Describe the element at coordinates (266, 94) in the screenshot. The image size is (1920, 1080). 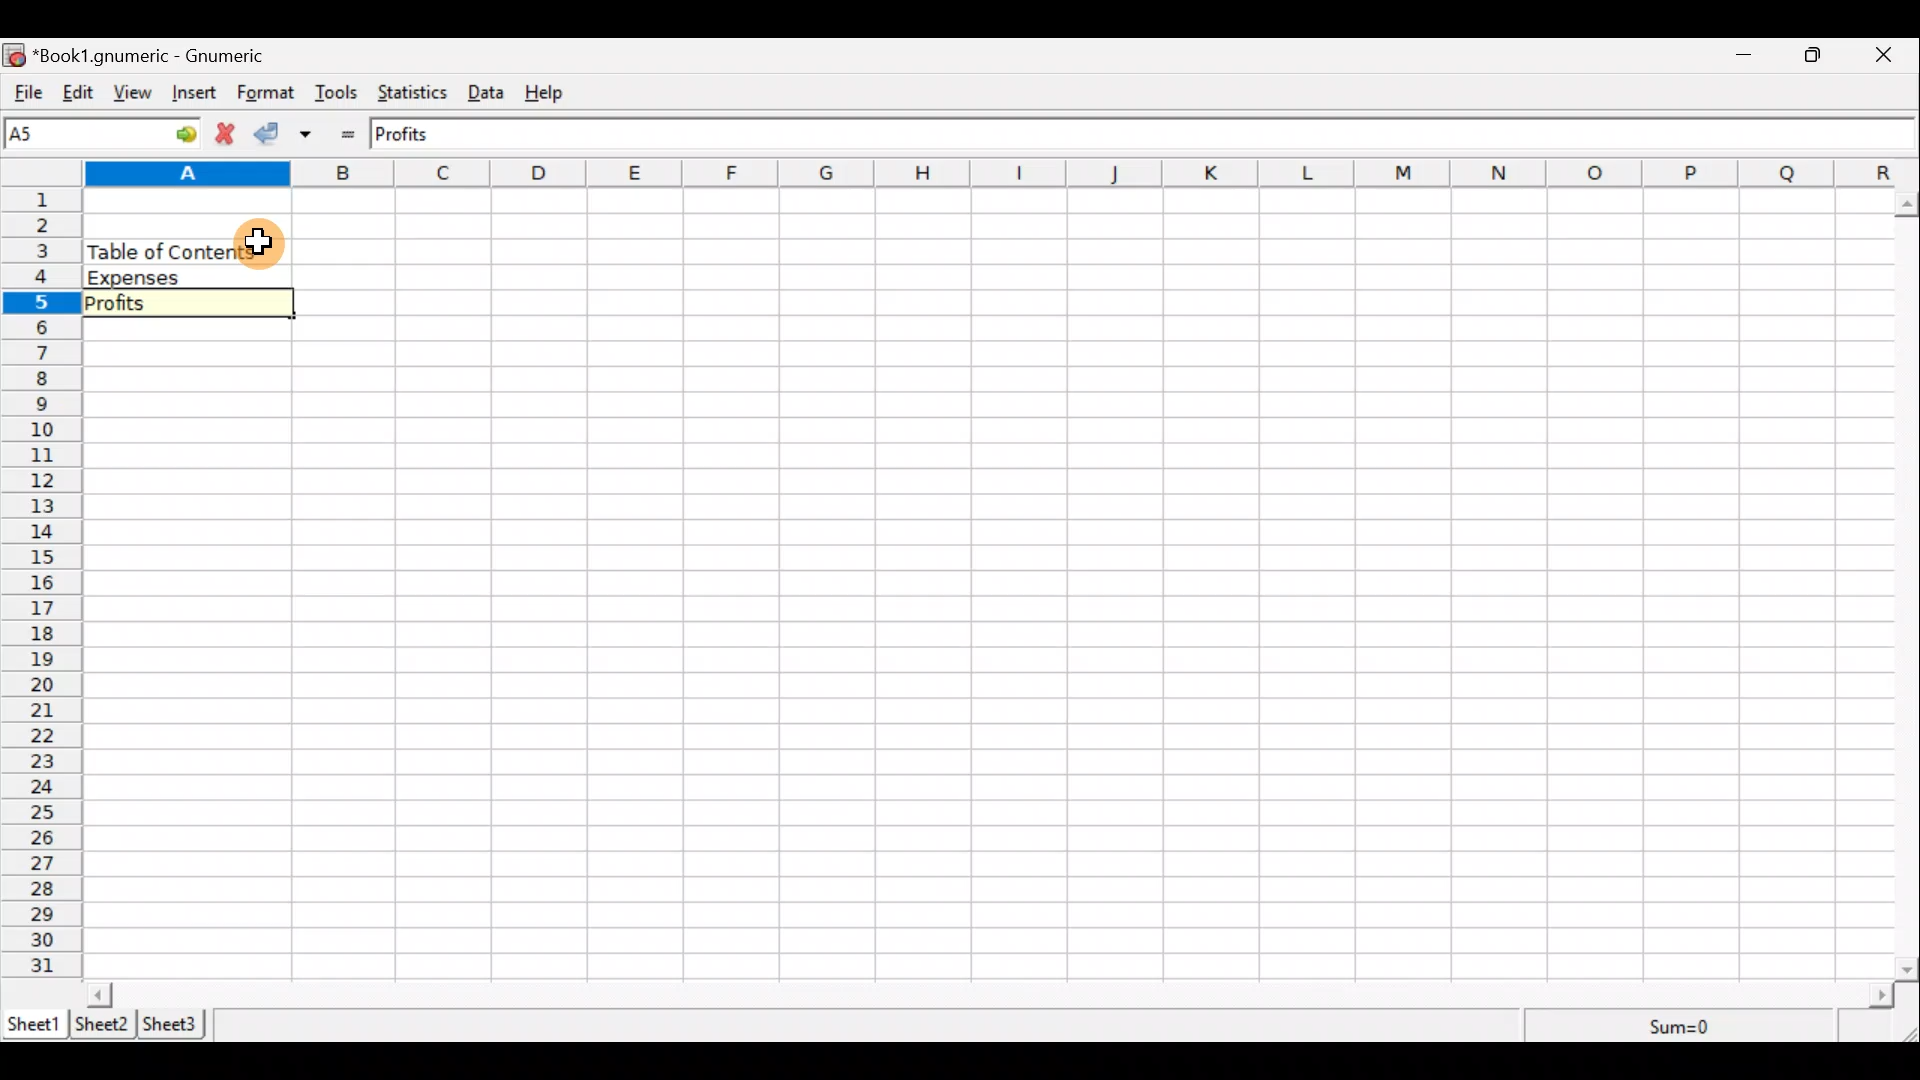
I see `Format` at that location.